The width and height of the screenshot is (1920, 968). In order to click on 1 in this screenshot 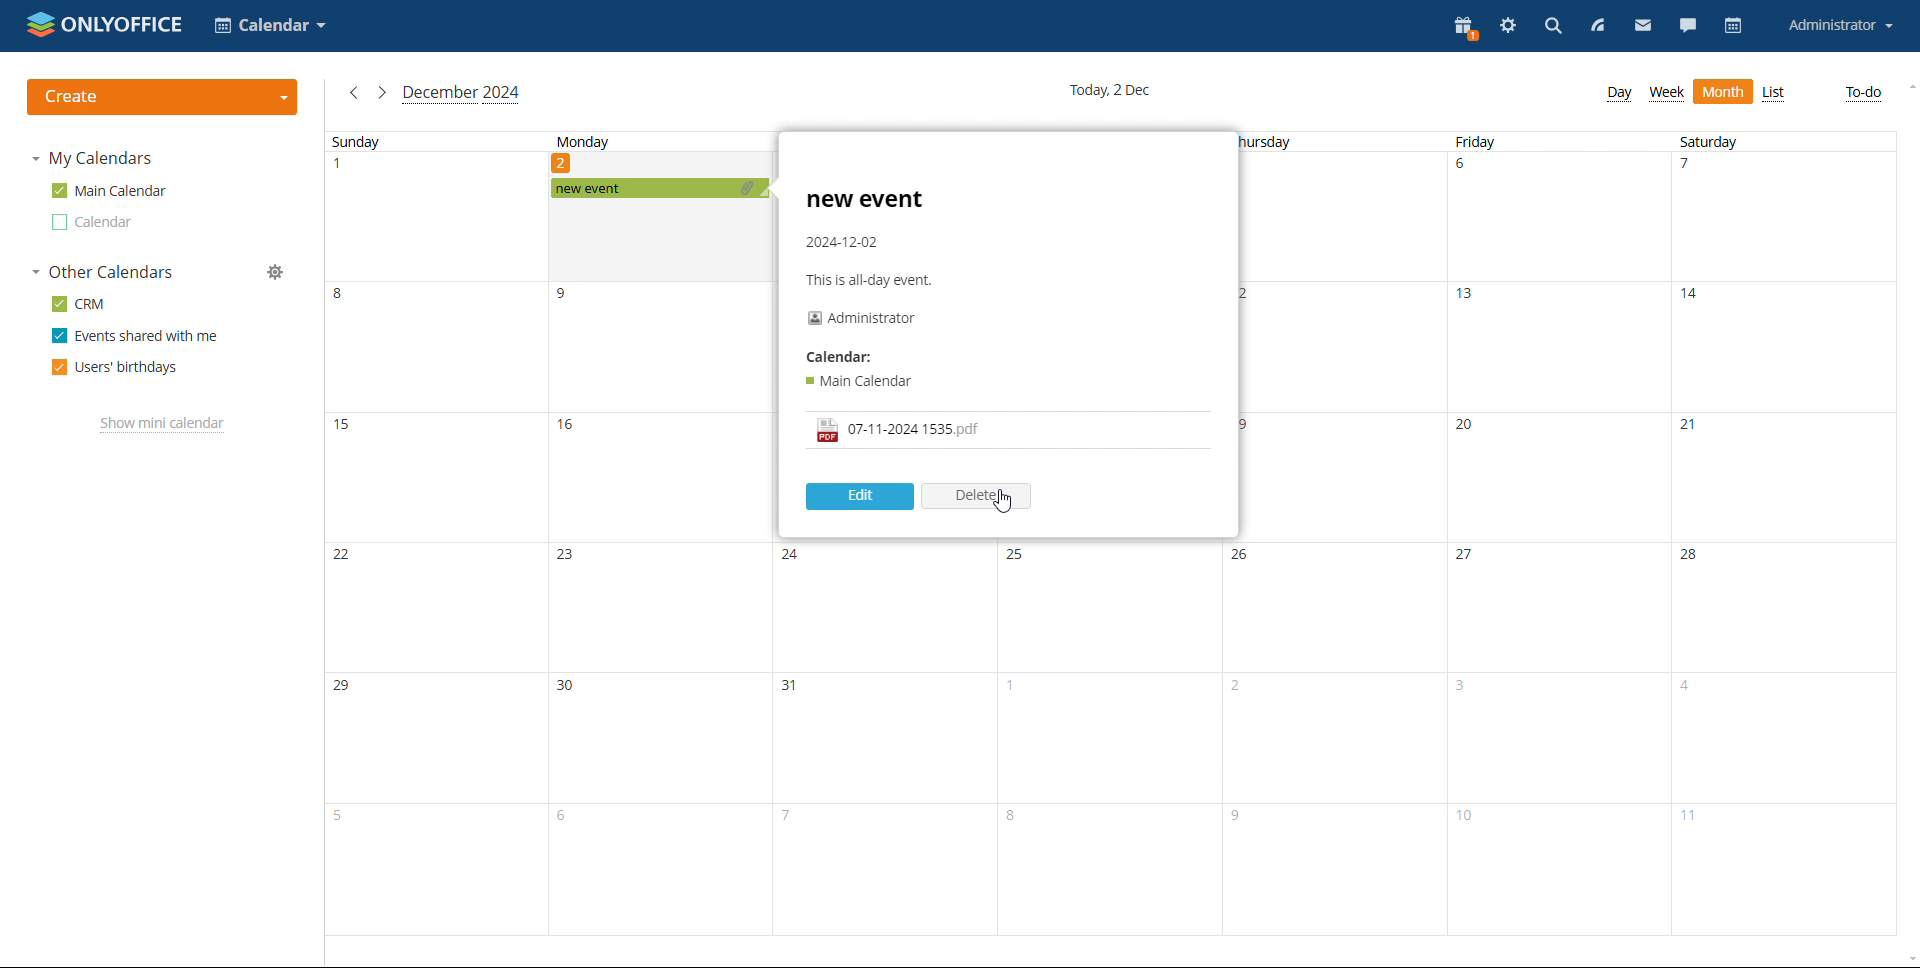, I will do `click(1012, 690)`.